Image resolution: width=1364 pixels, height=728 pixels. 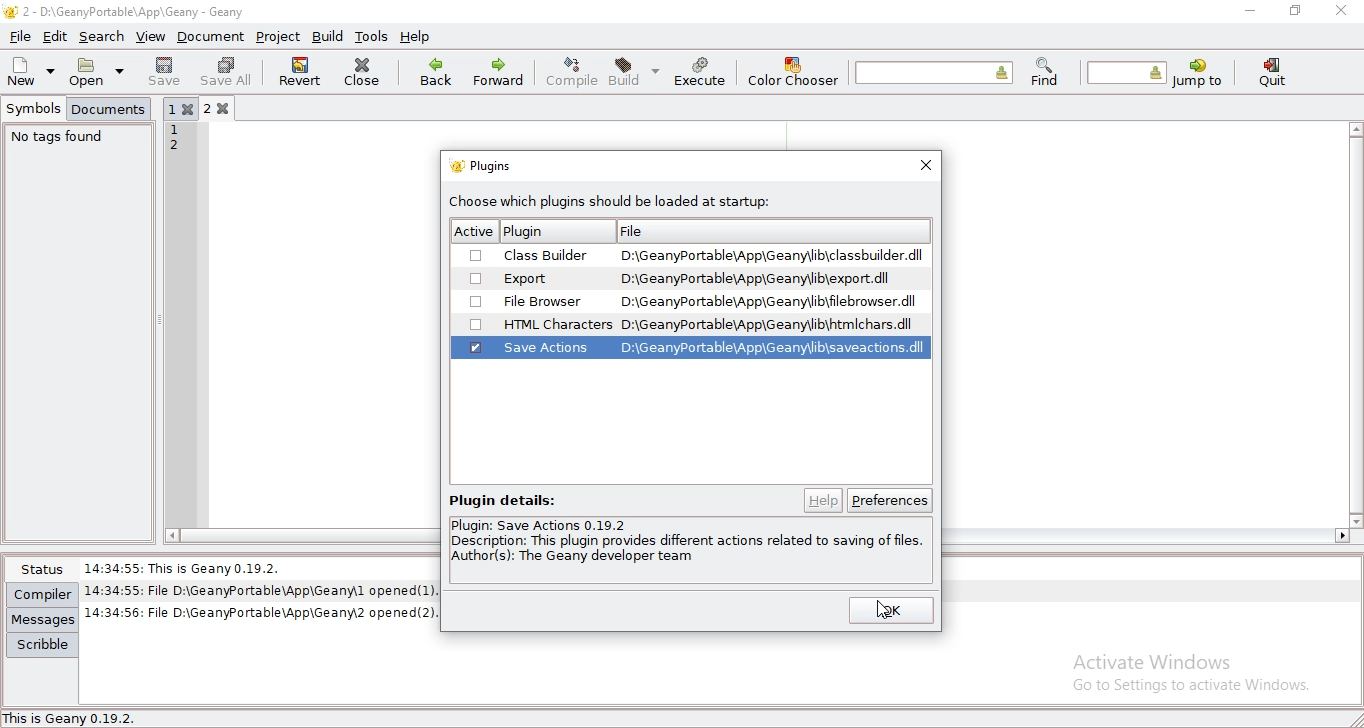 I want to click on restore window, so click(x=1296, y=10).